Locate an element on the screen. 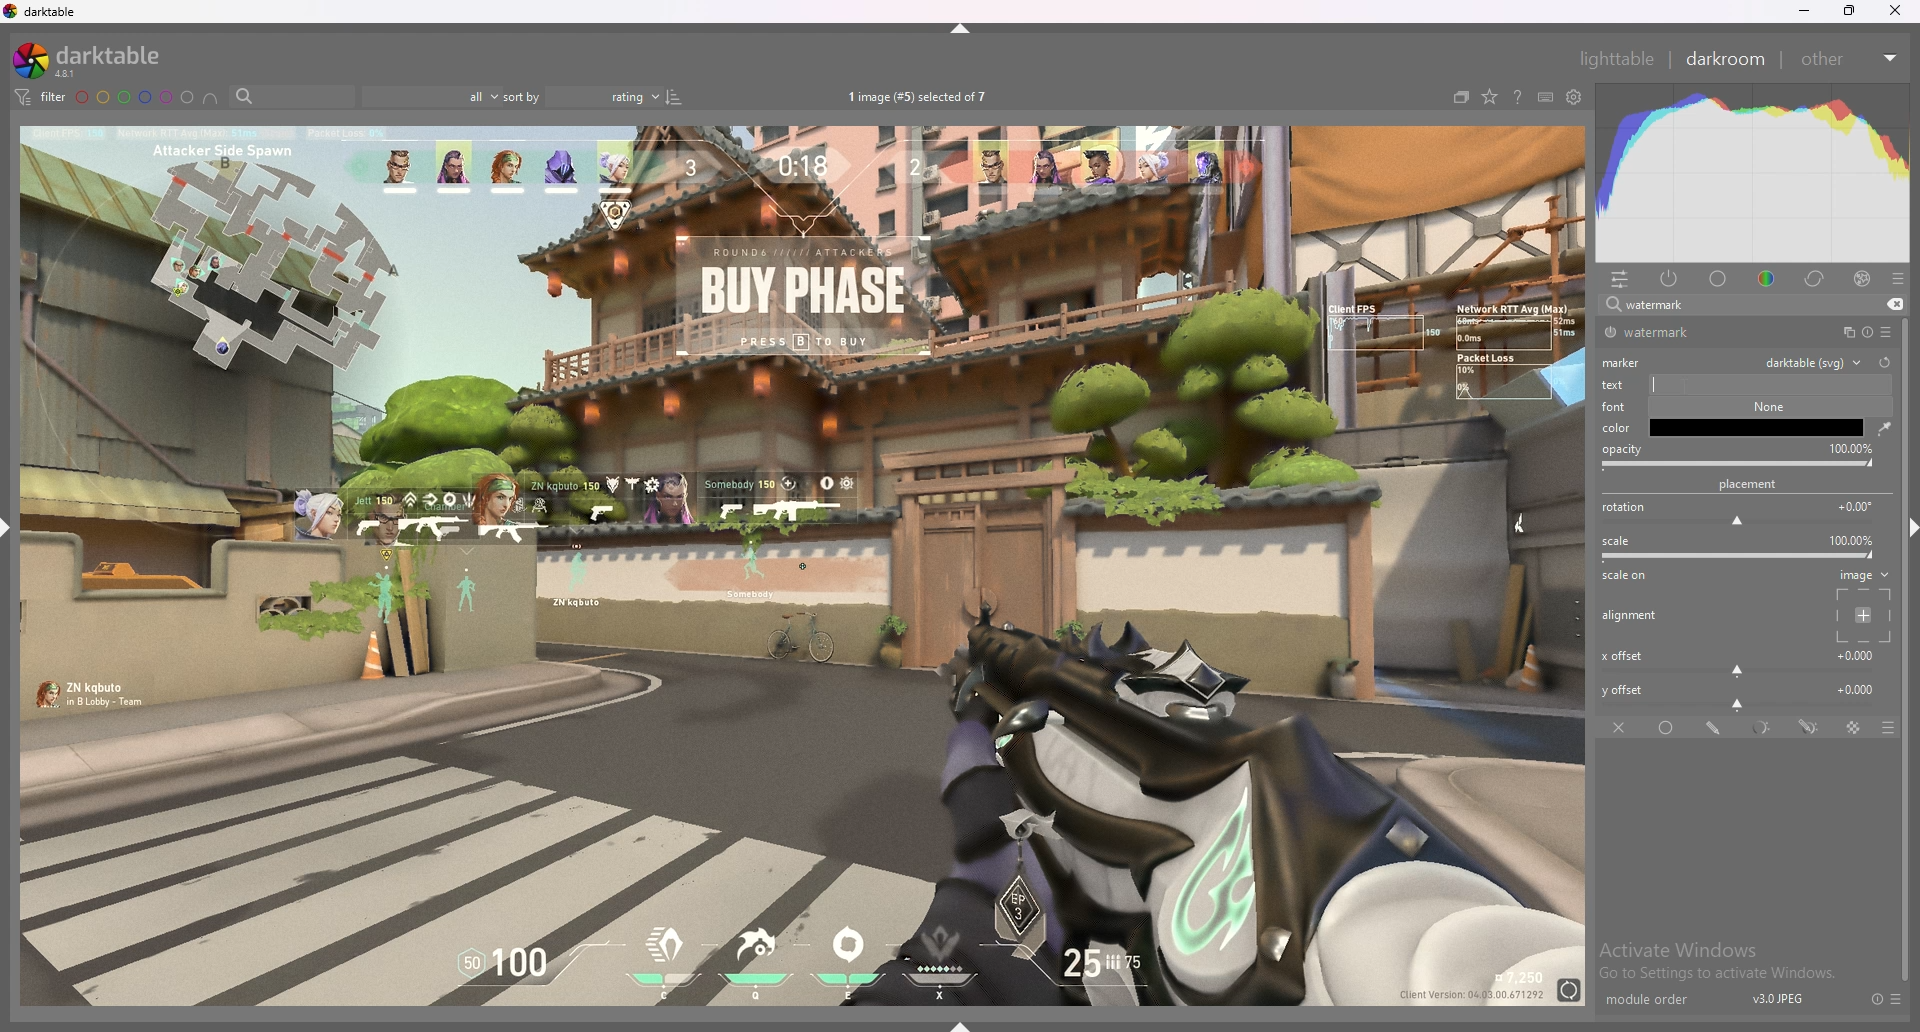 The image size is (1920, 1032). lighttable is located at coordinates (1616, 58).